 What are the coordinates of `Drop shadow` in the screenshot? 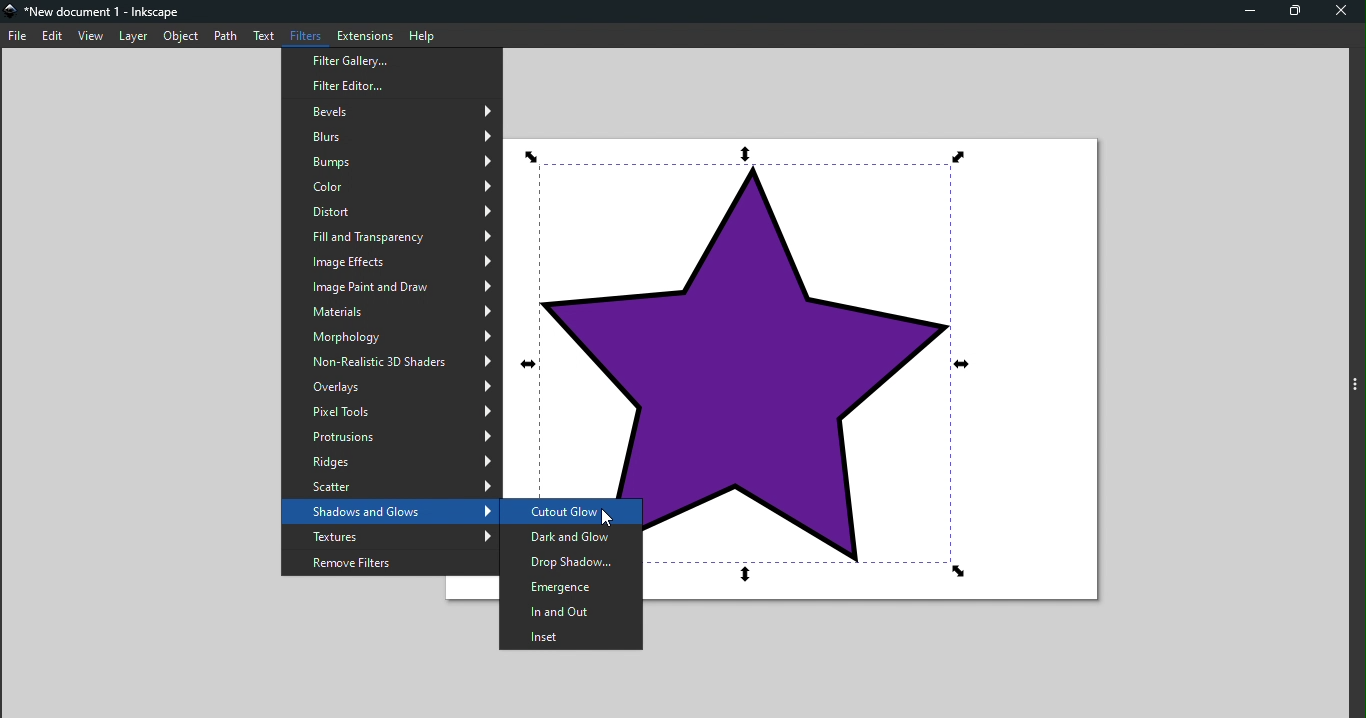 It's located at (571, 561).